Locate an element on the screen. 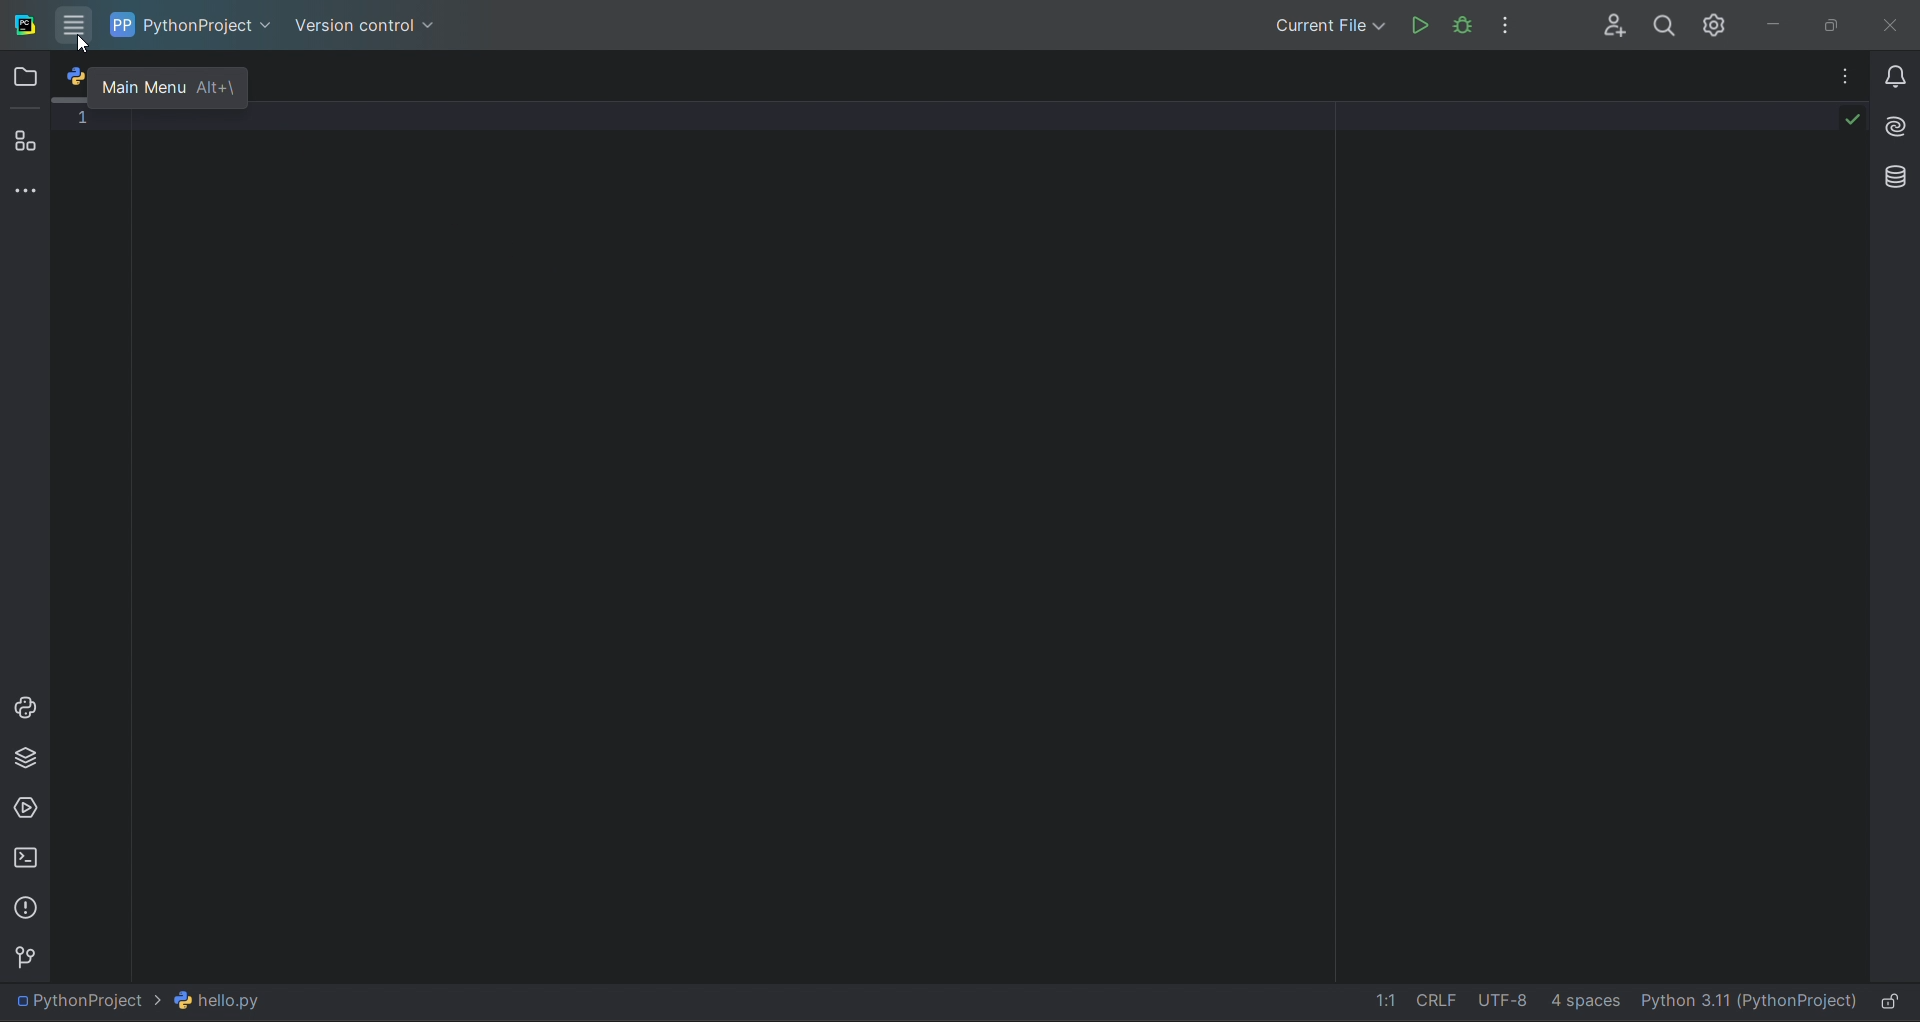 The image size is (1920, 1022). python console is located at coordinates (25, 708).